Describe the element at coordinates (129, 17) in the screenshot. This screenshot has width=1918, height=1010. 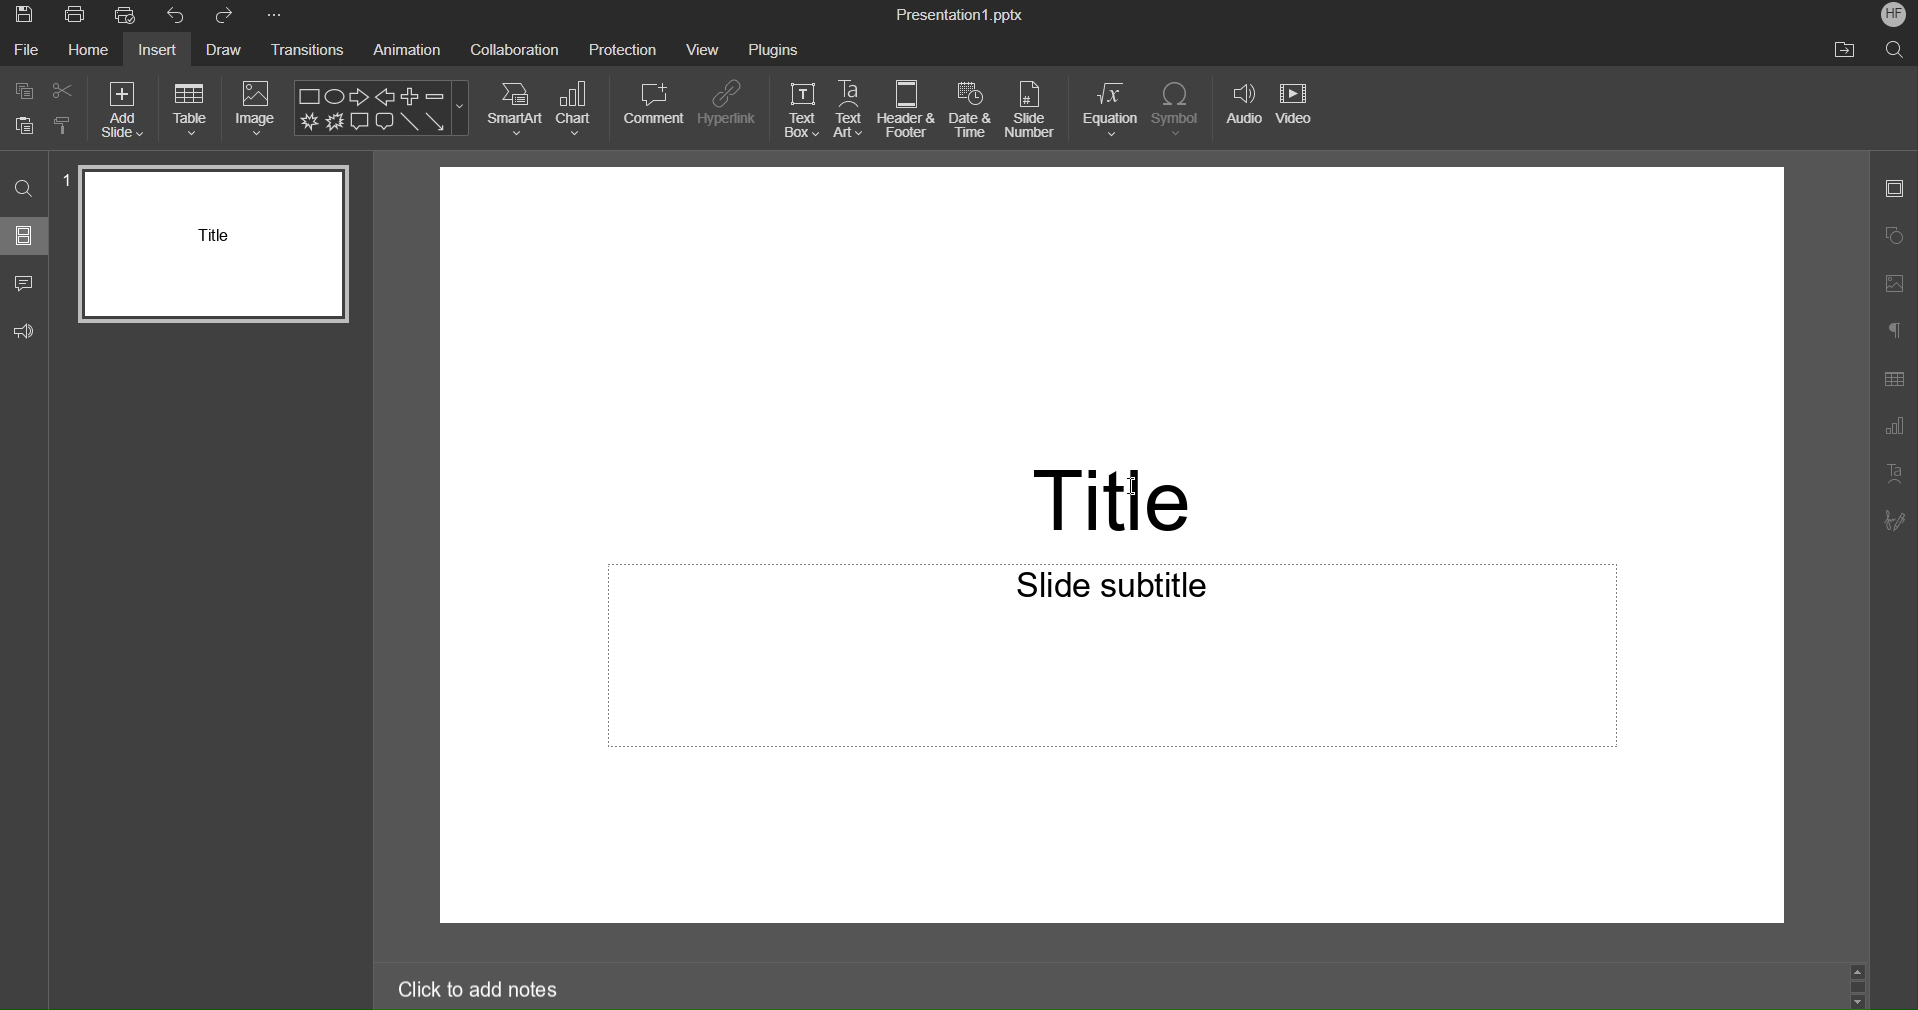
I see `Quick Print` at that location.